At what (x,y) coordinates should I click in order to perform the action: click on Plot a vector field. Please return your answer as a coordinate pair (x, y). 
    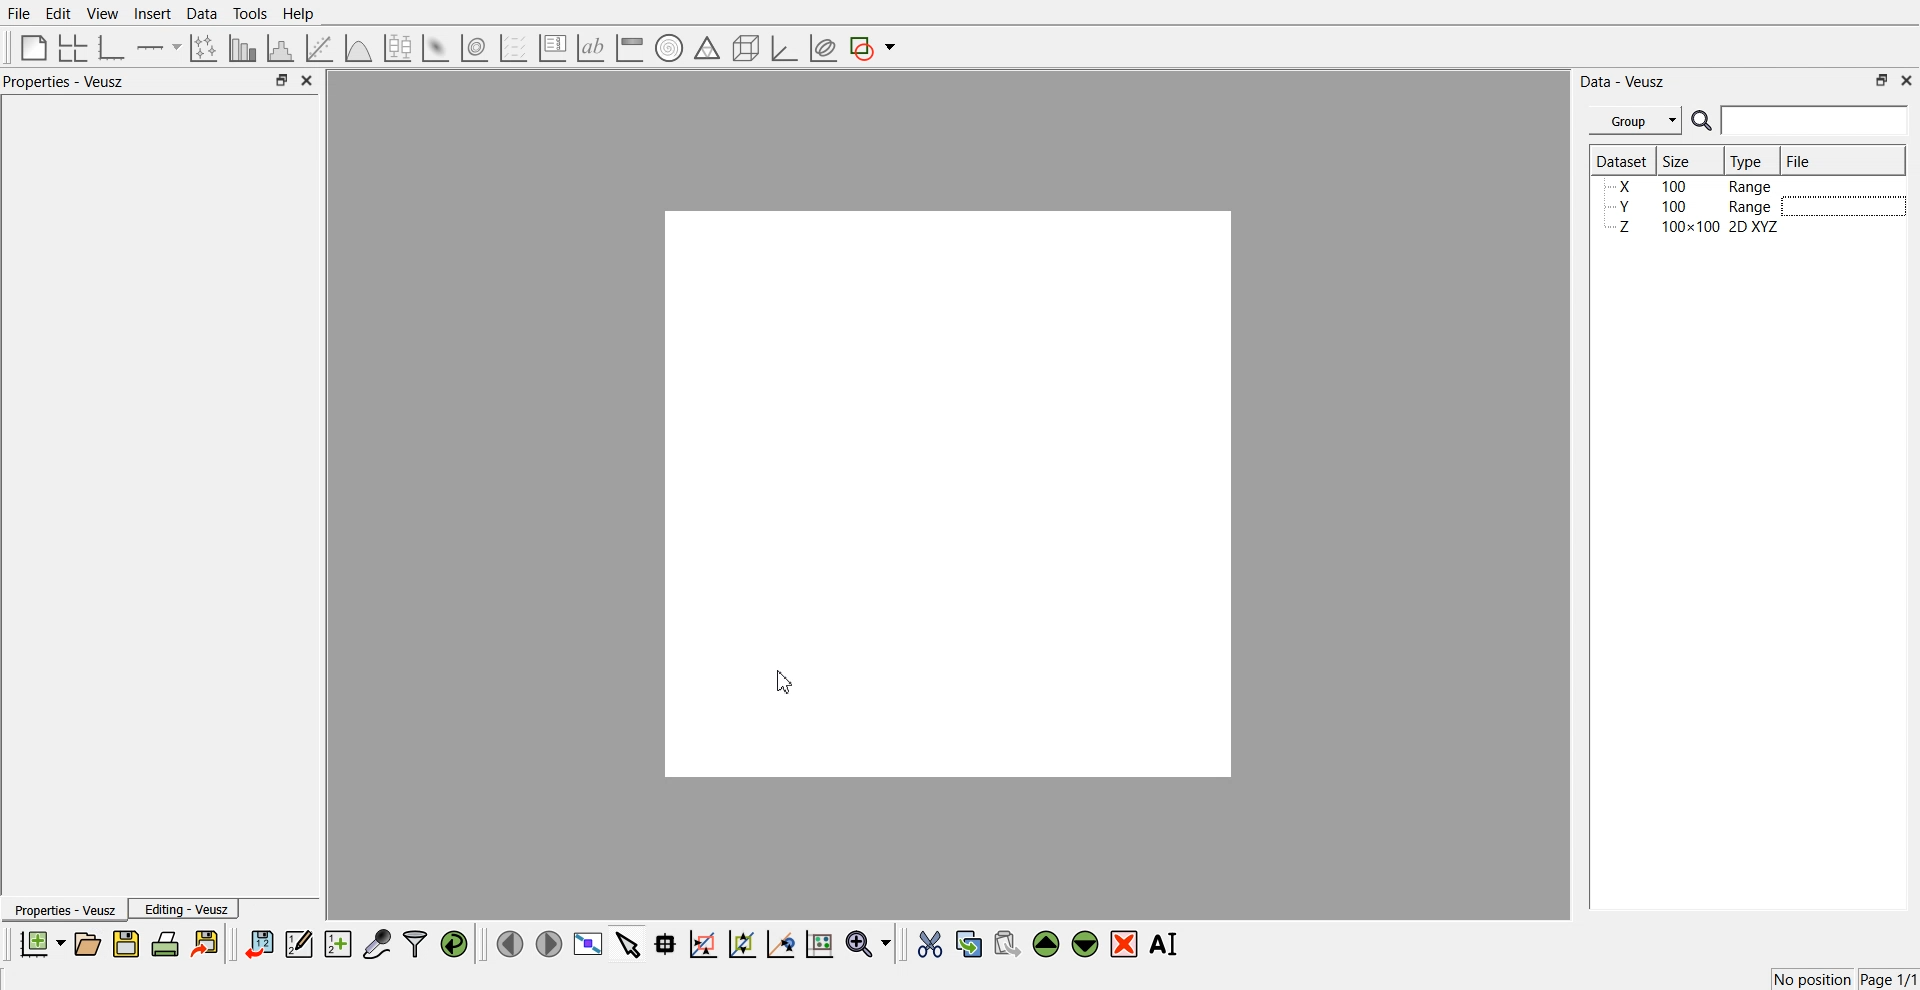
    Looking at the image, I should click on (513, 49).